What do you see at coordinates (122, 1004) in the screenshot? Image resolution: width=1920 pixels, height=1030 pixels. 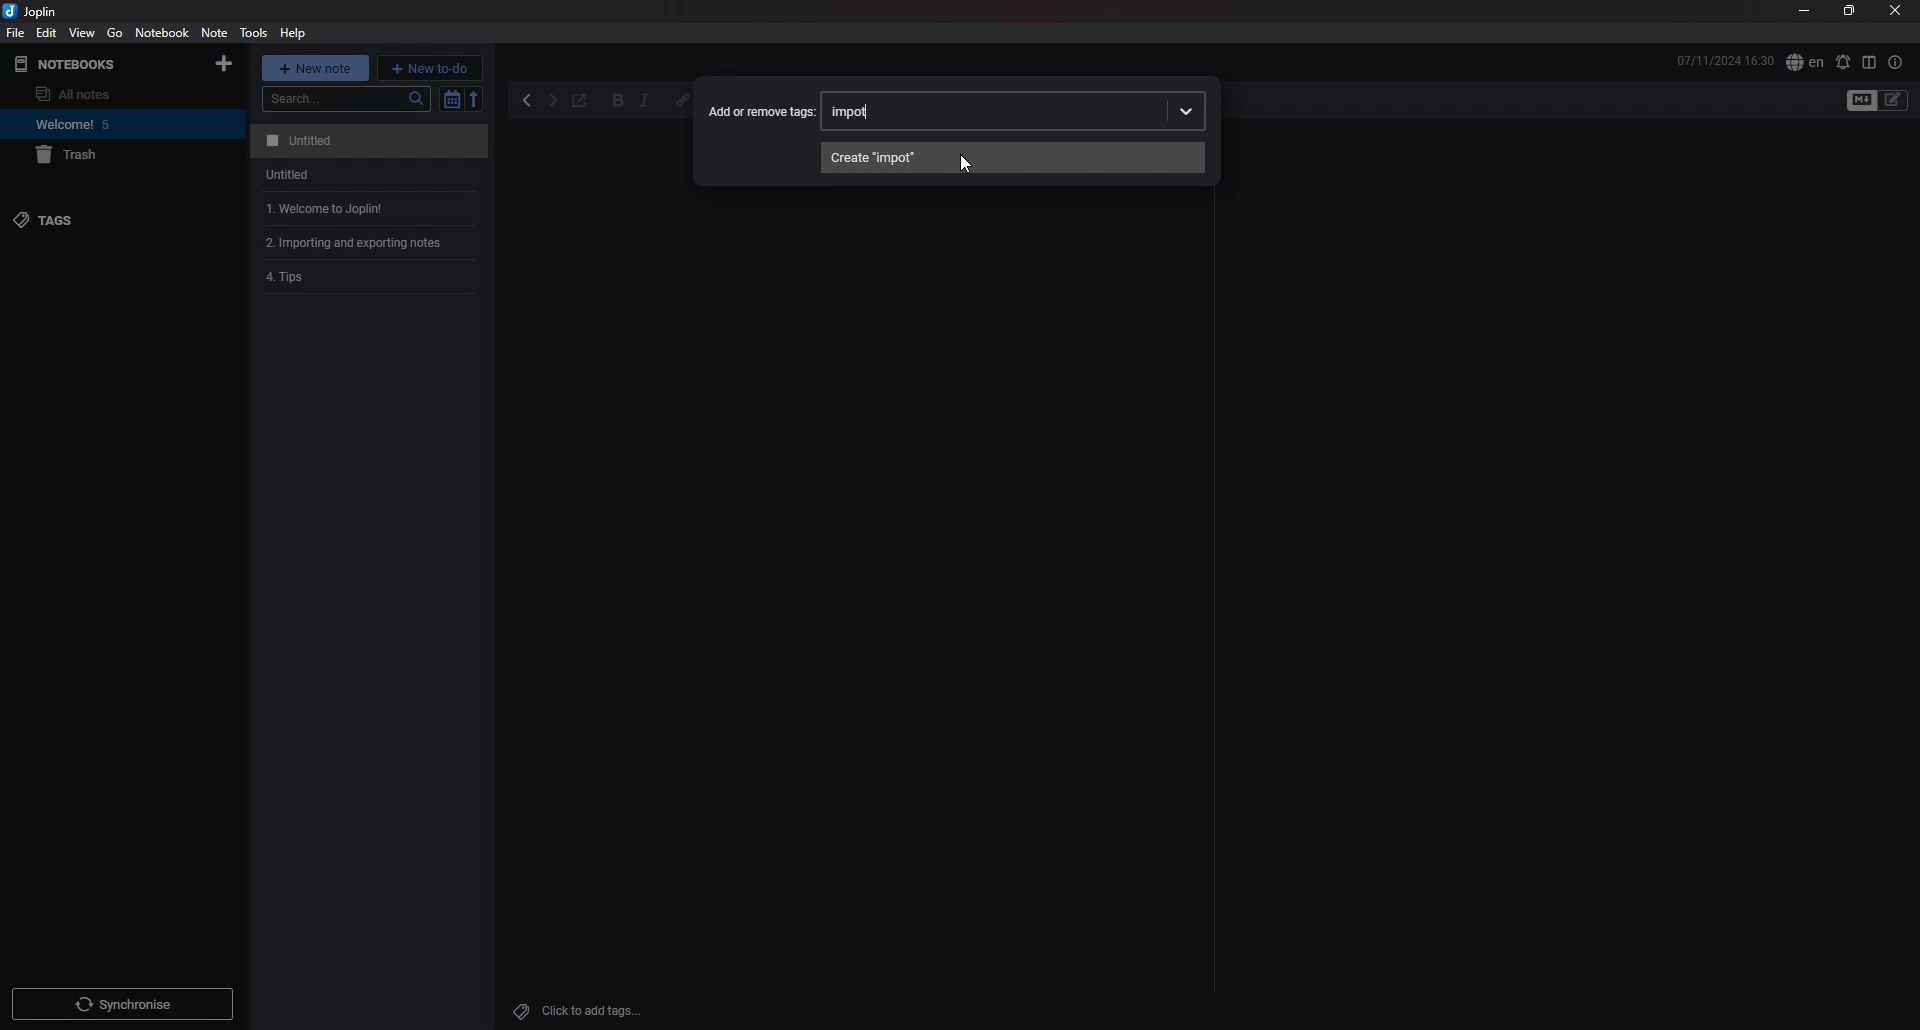 I see `sync` at bounding box center [122, 1004].